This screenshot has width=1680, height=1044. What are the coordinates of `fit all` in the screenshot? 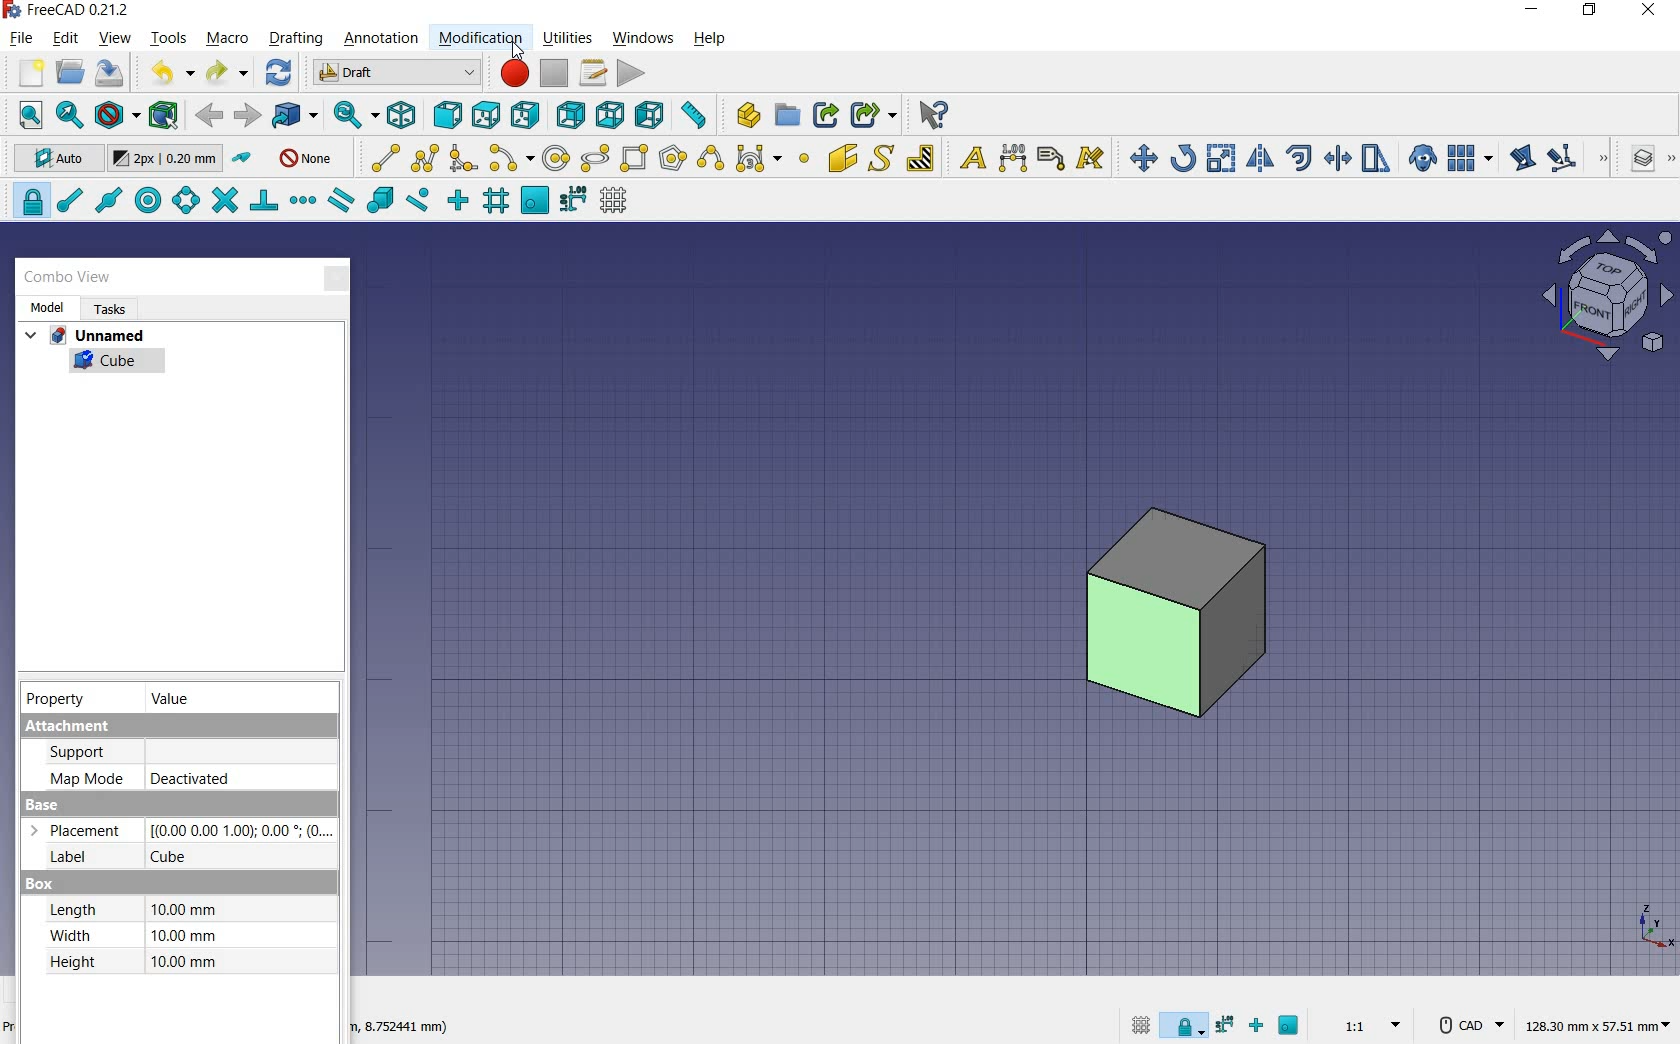 It's located at (24, 115).